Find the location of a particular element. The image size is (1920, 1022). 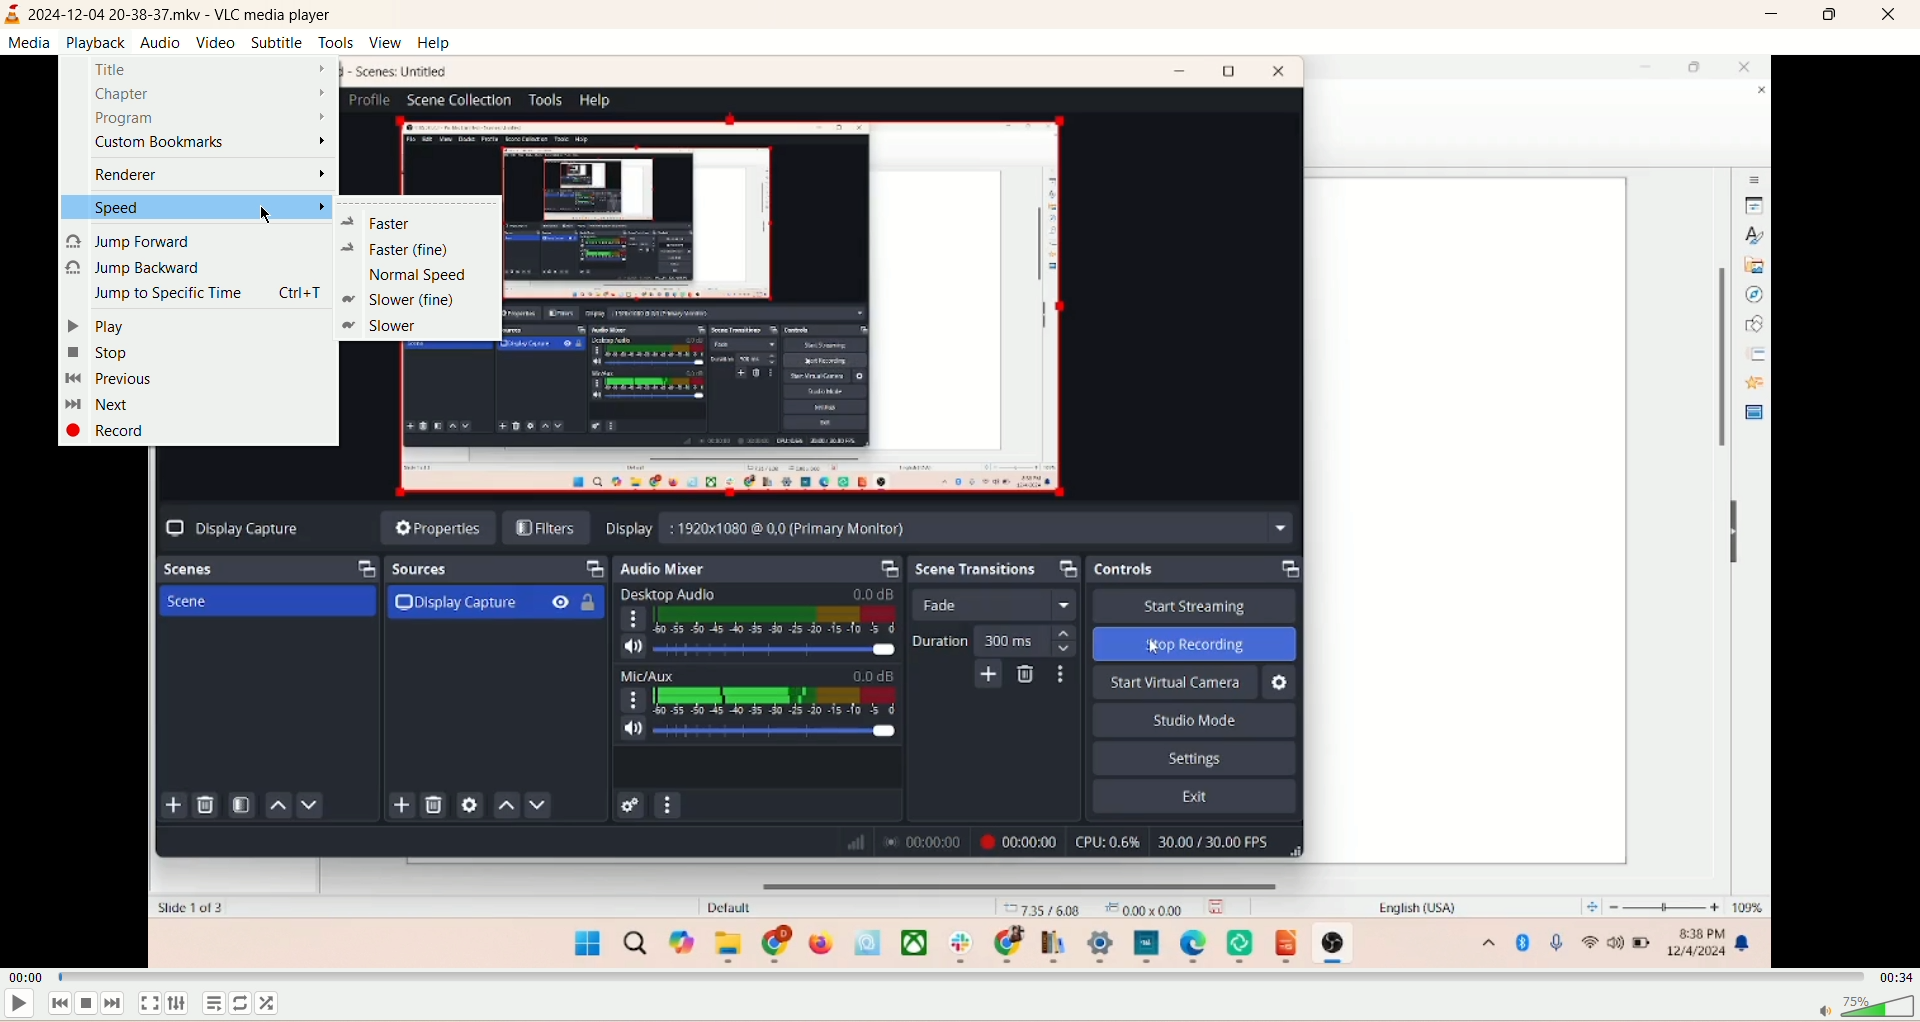

jump forward is located at coordinates (134, 242).